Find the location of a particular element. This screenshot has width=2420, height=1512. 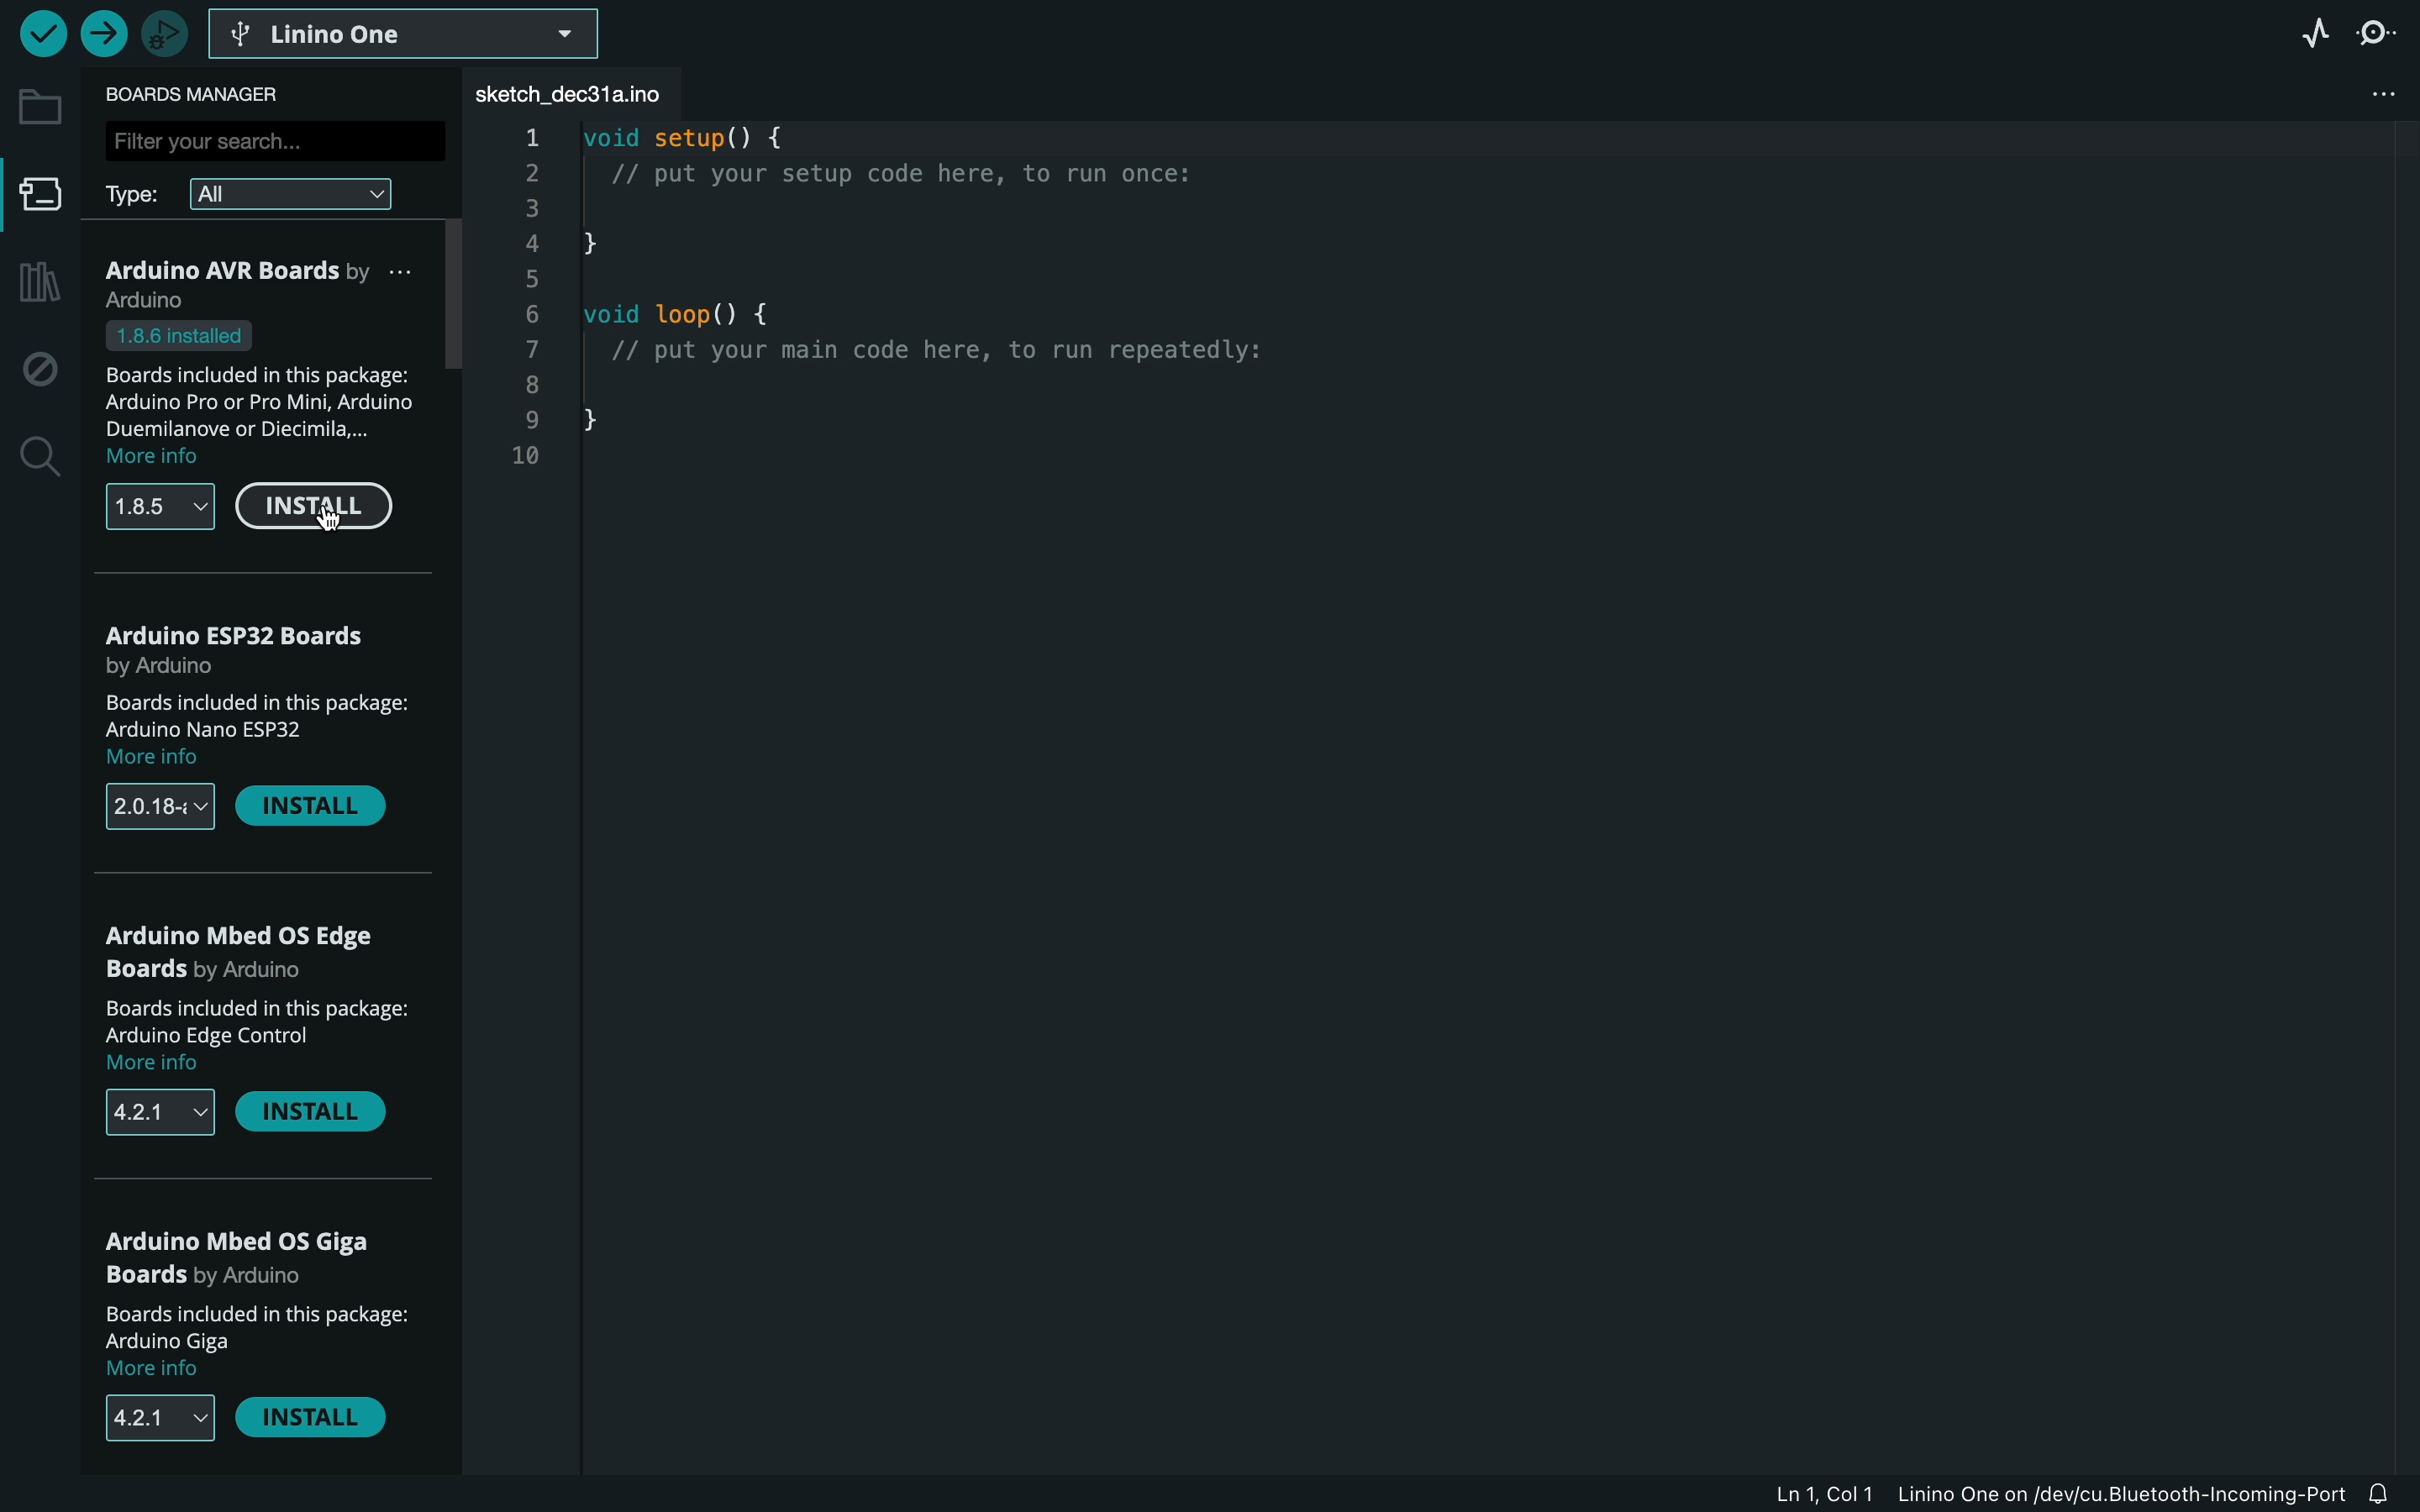

board manager is located at coordinates (41, 201).